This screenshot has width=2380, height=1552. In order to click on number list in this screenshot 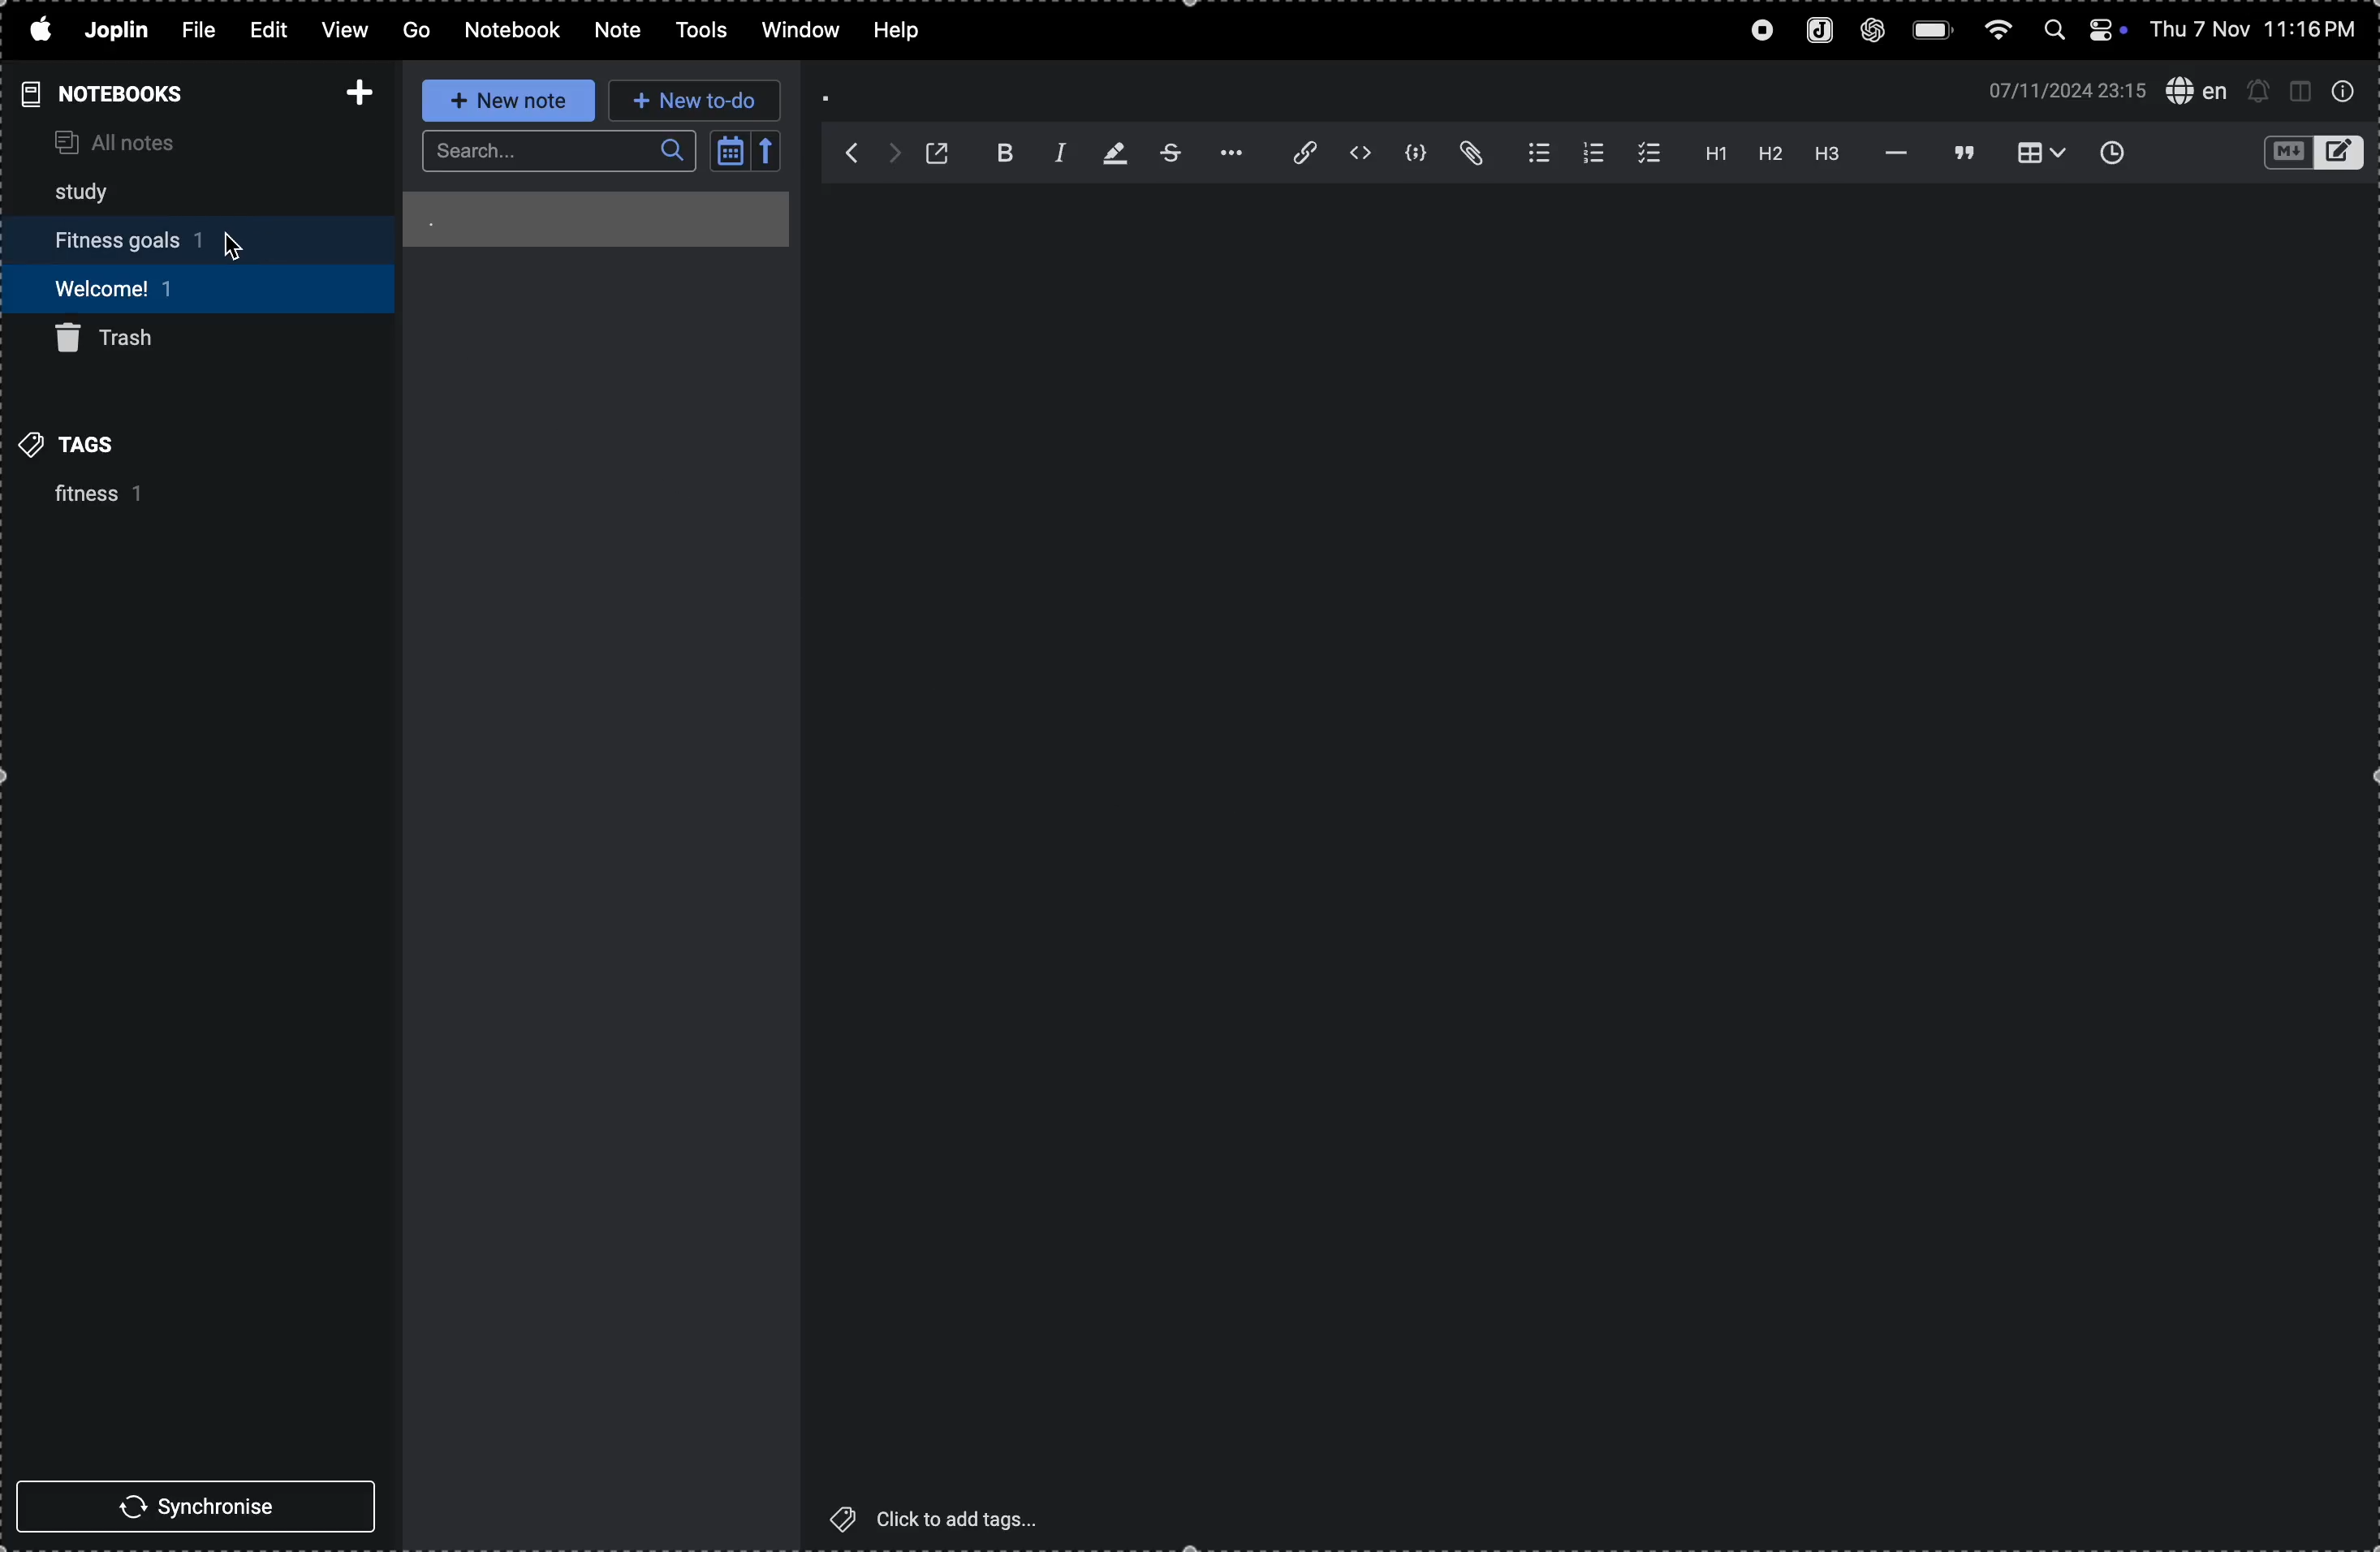, I will do `click(1589, 153)`.